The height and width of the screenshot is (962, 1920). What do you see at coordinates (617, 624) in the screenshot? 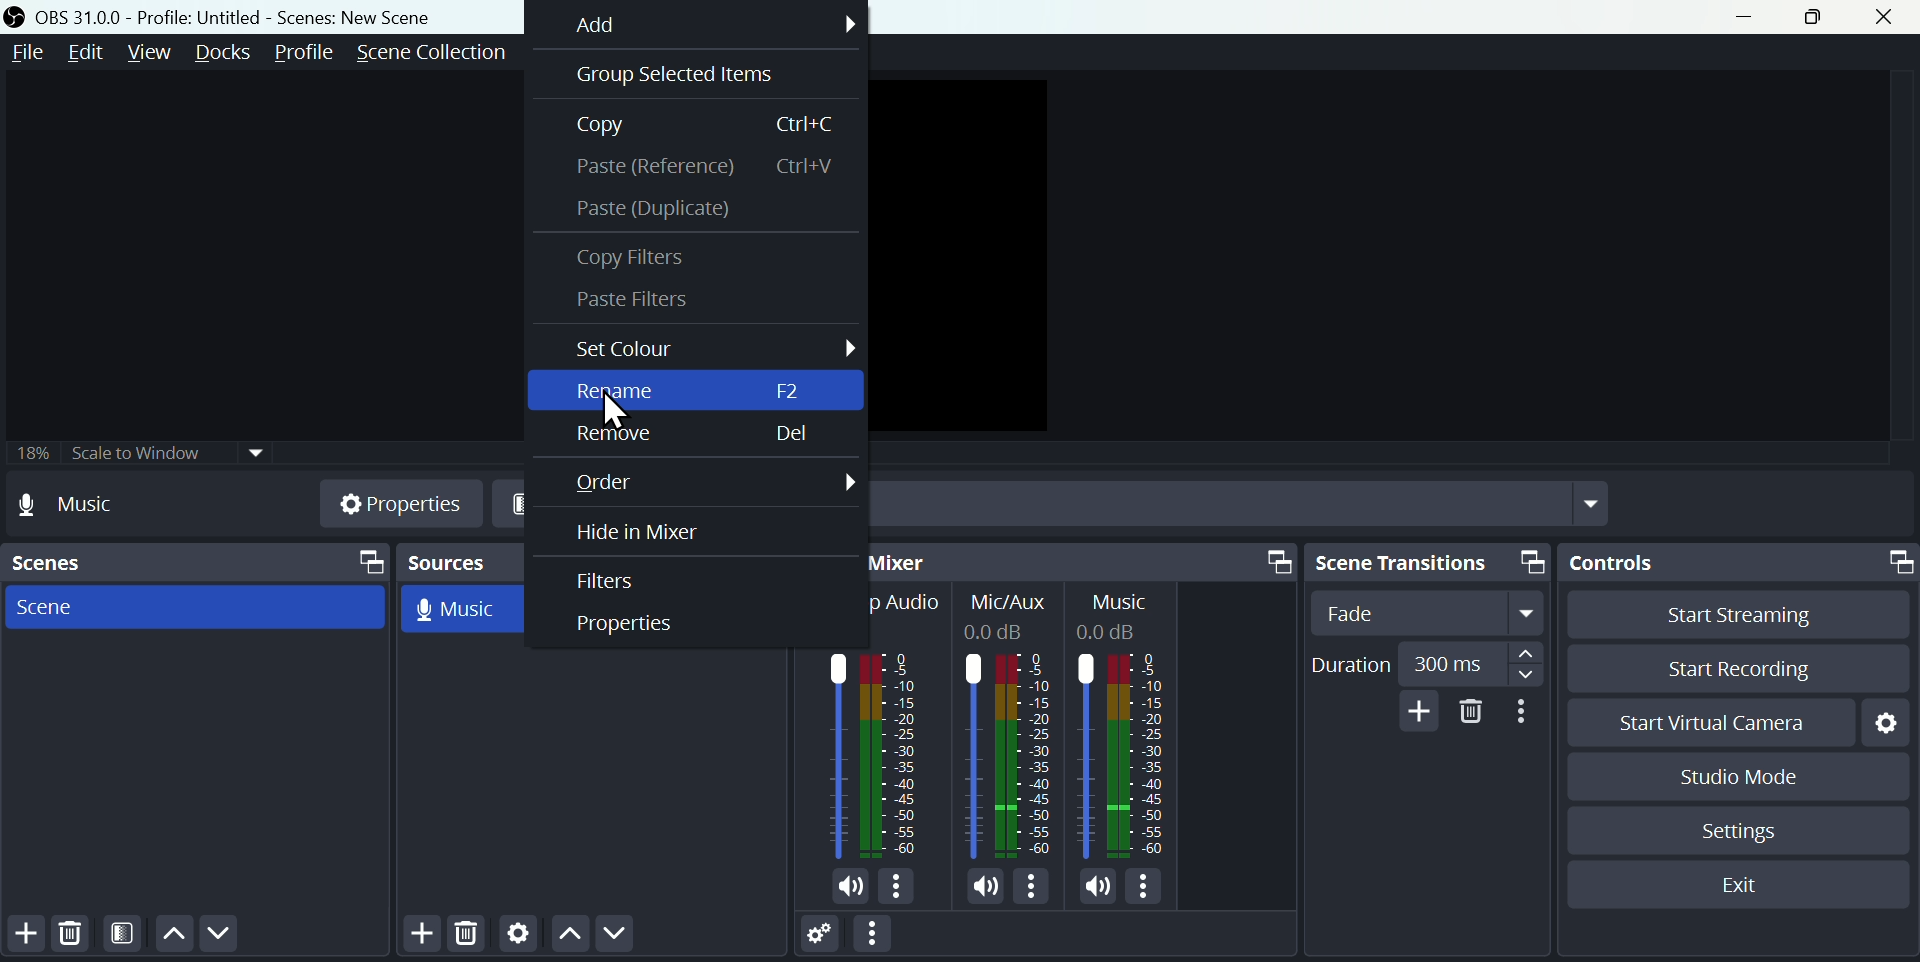
I see `` at bounding box center [617, 624].